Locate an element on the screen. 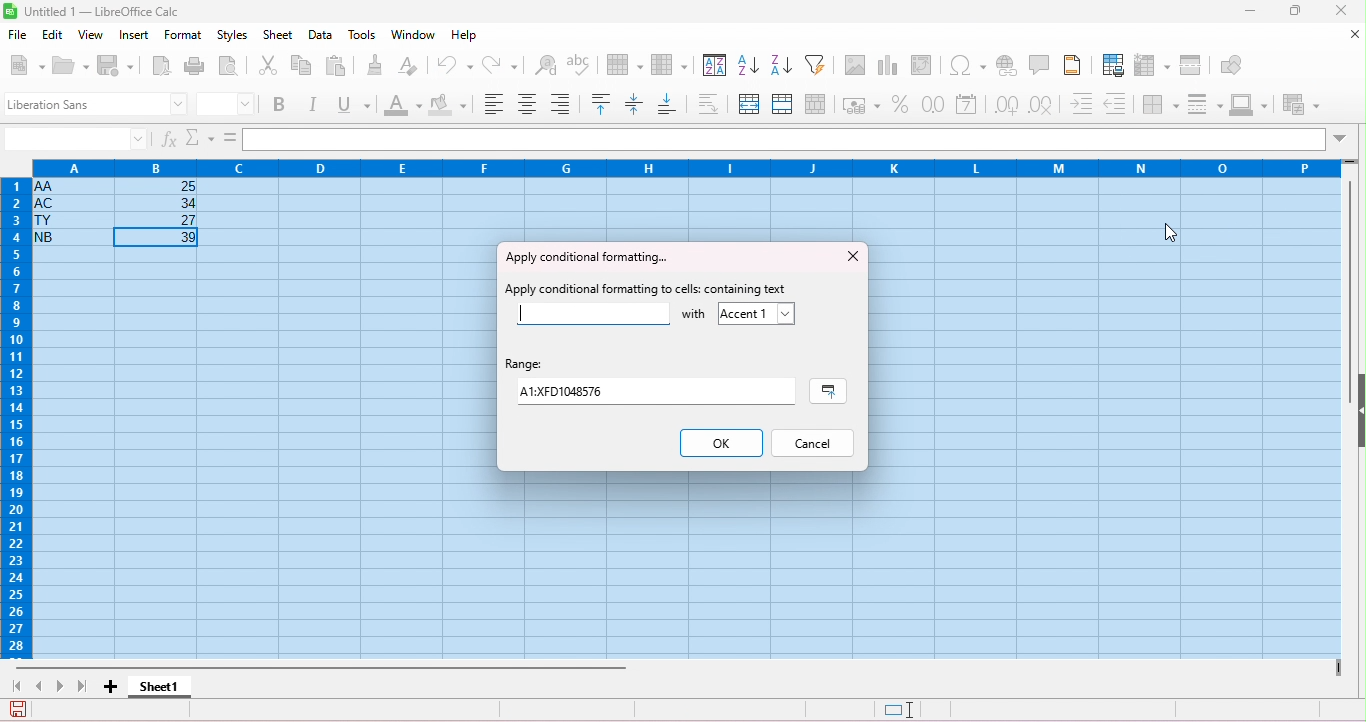 The height and width of the screenshot is (722, 1366). range value is located at coordinates (596, 390).